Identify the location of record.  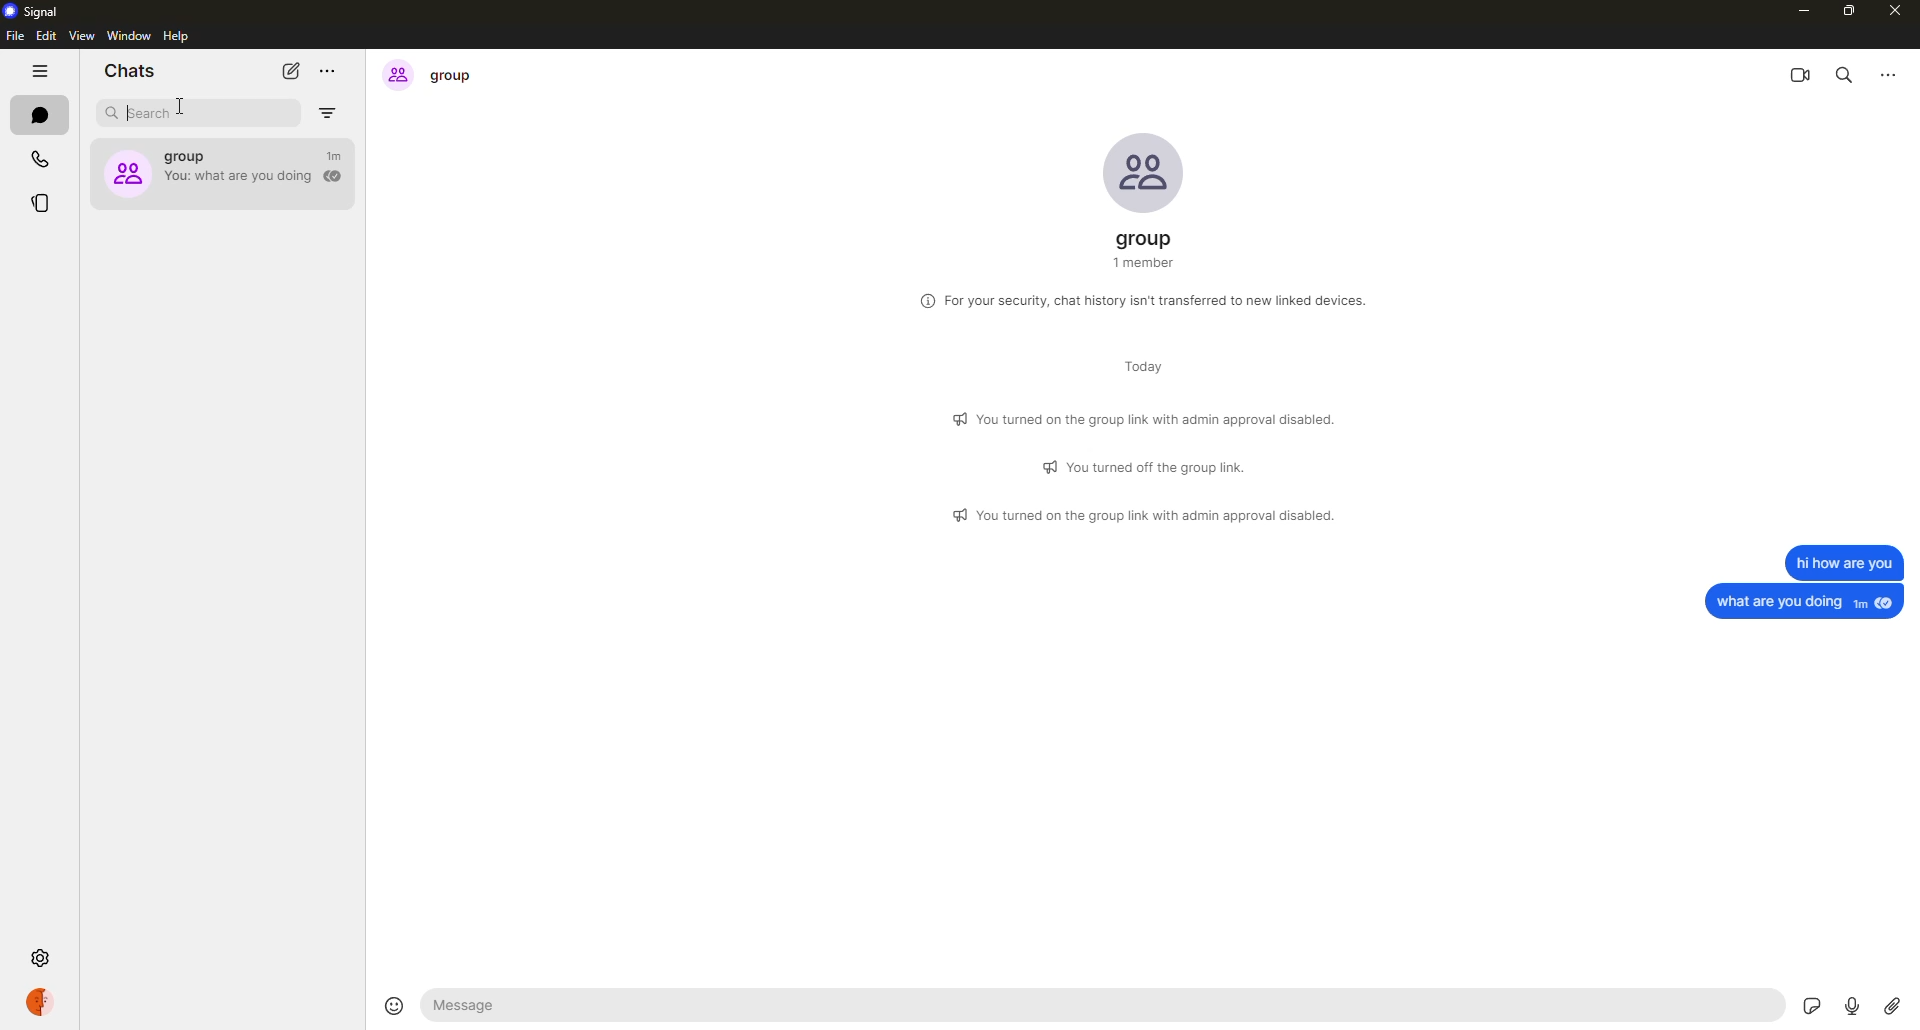
(1852, 1003).